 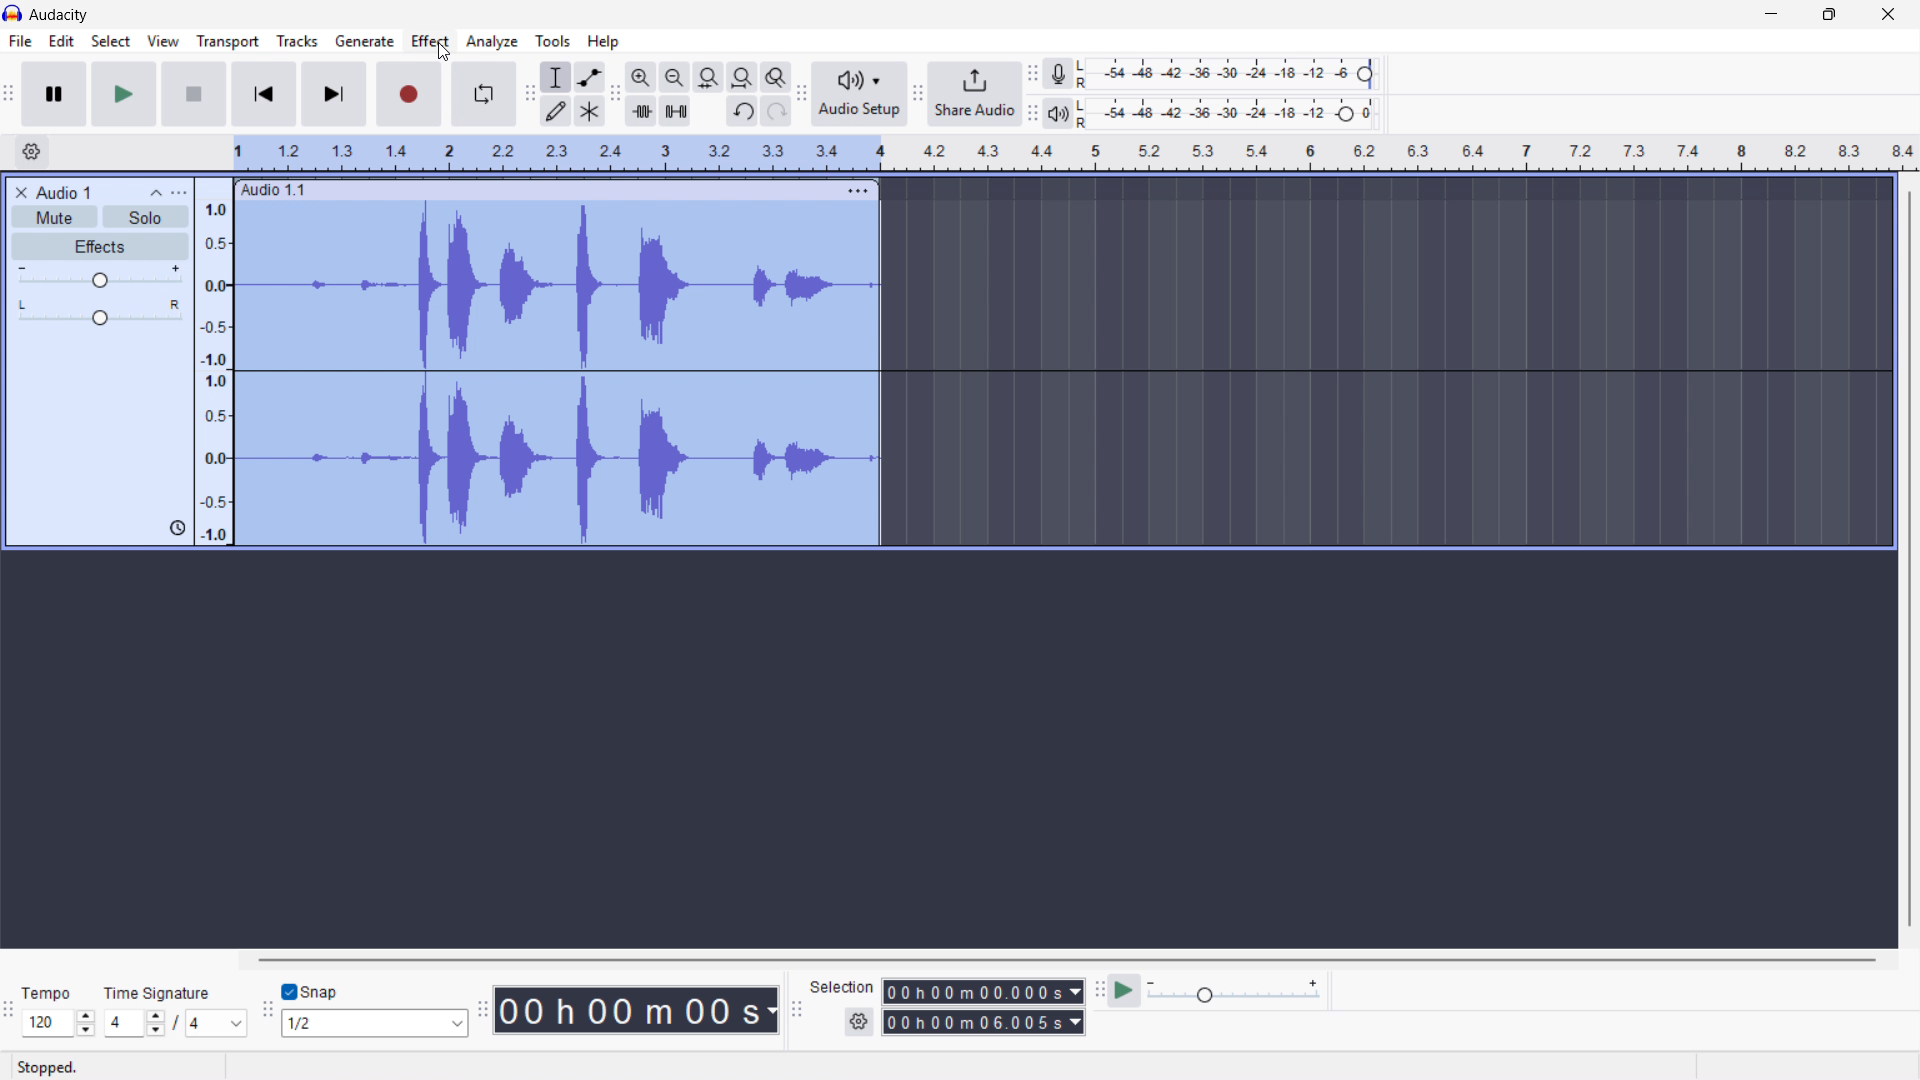 What do you see at coordinates (530, 94) in the screenshot?
I see `Tools toolbar` at bounding box center [530, 94].